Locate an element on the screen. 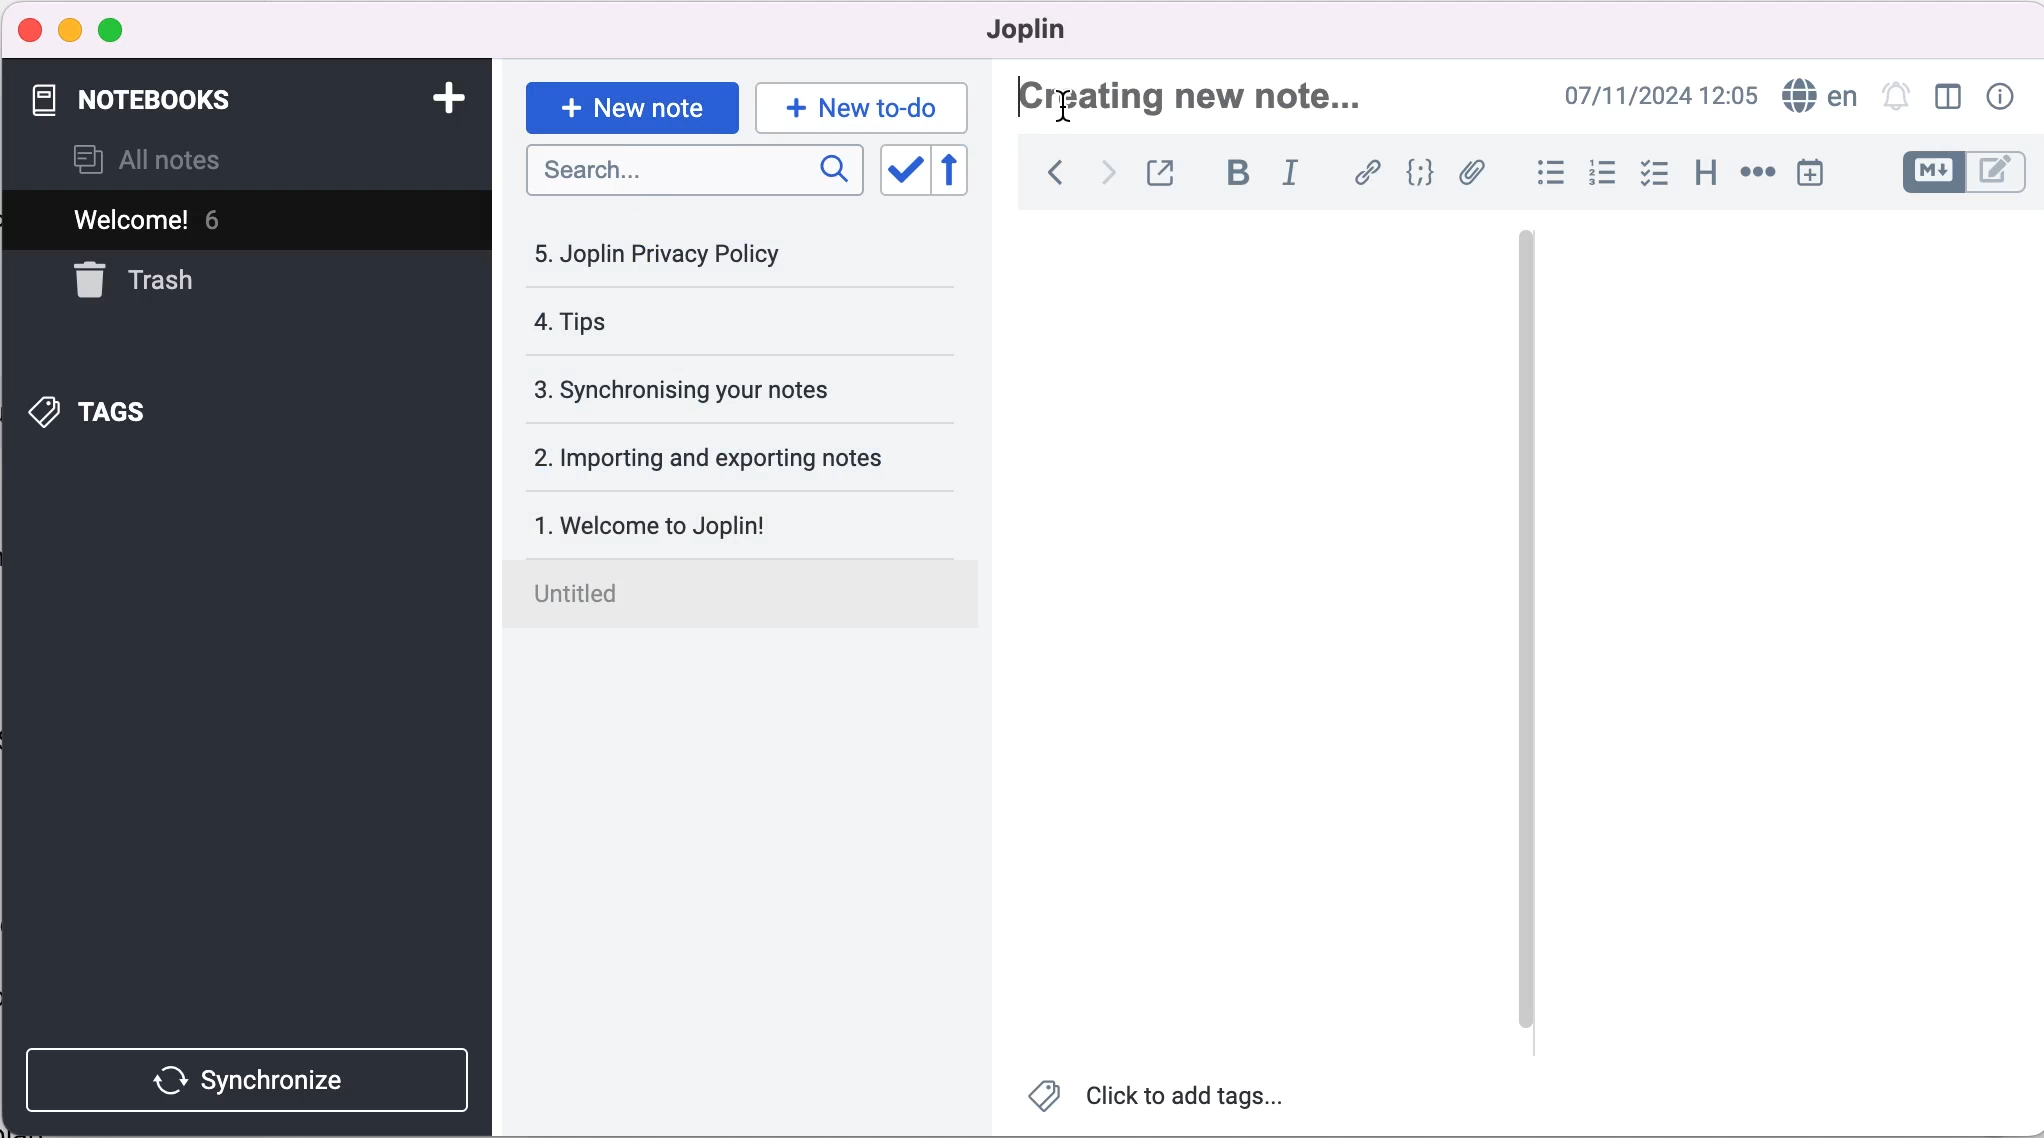 The image size is (2044, 1138). tags is located at coordinates (128, 406).